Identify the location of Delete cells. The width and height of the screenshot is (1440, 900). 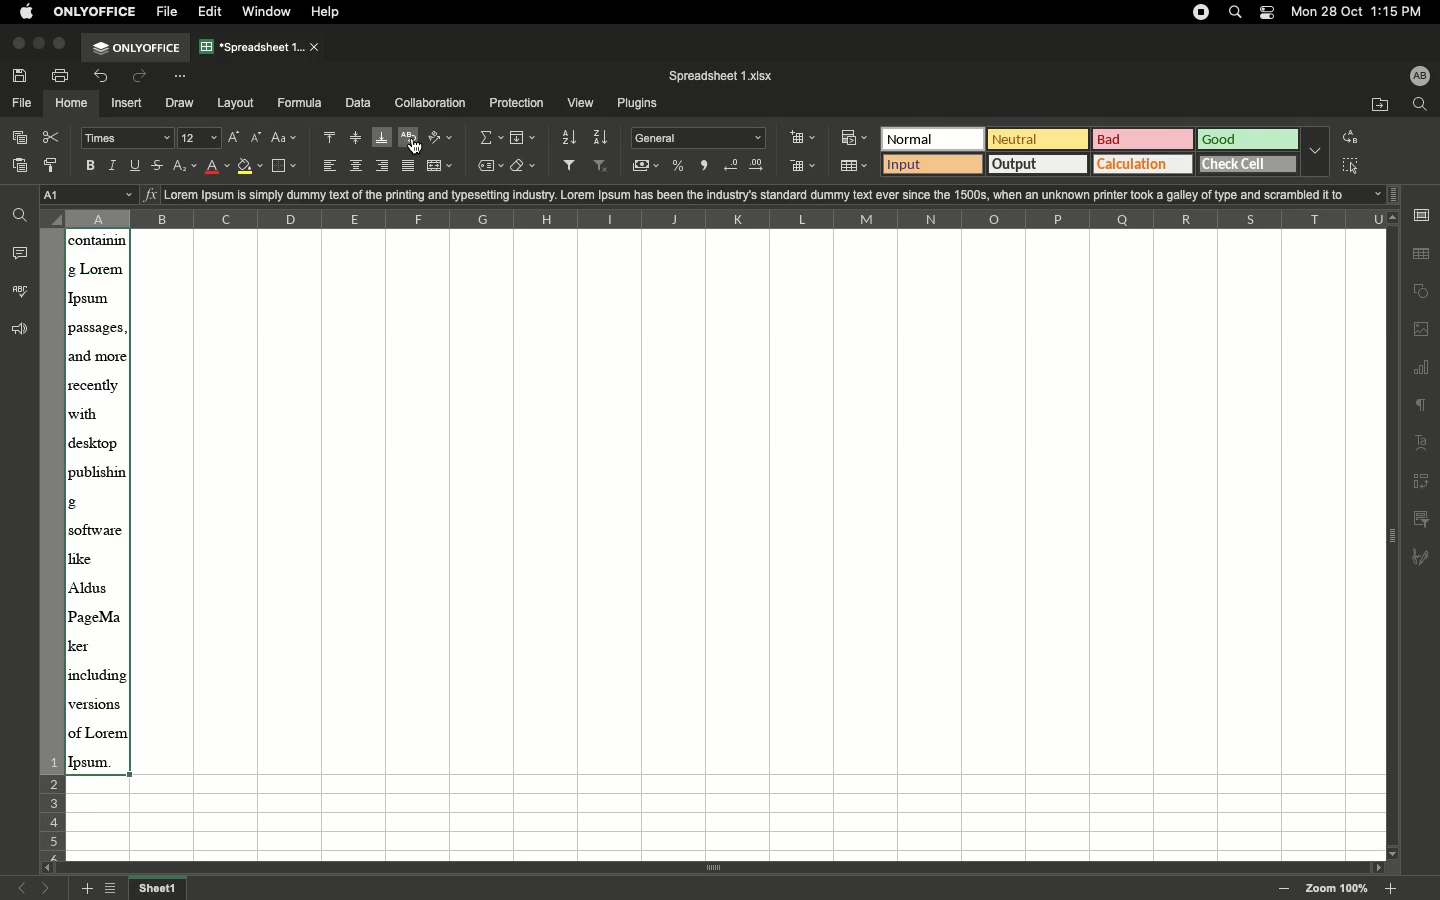
(803, 168).